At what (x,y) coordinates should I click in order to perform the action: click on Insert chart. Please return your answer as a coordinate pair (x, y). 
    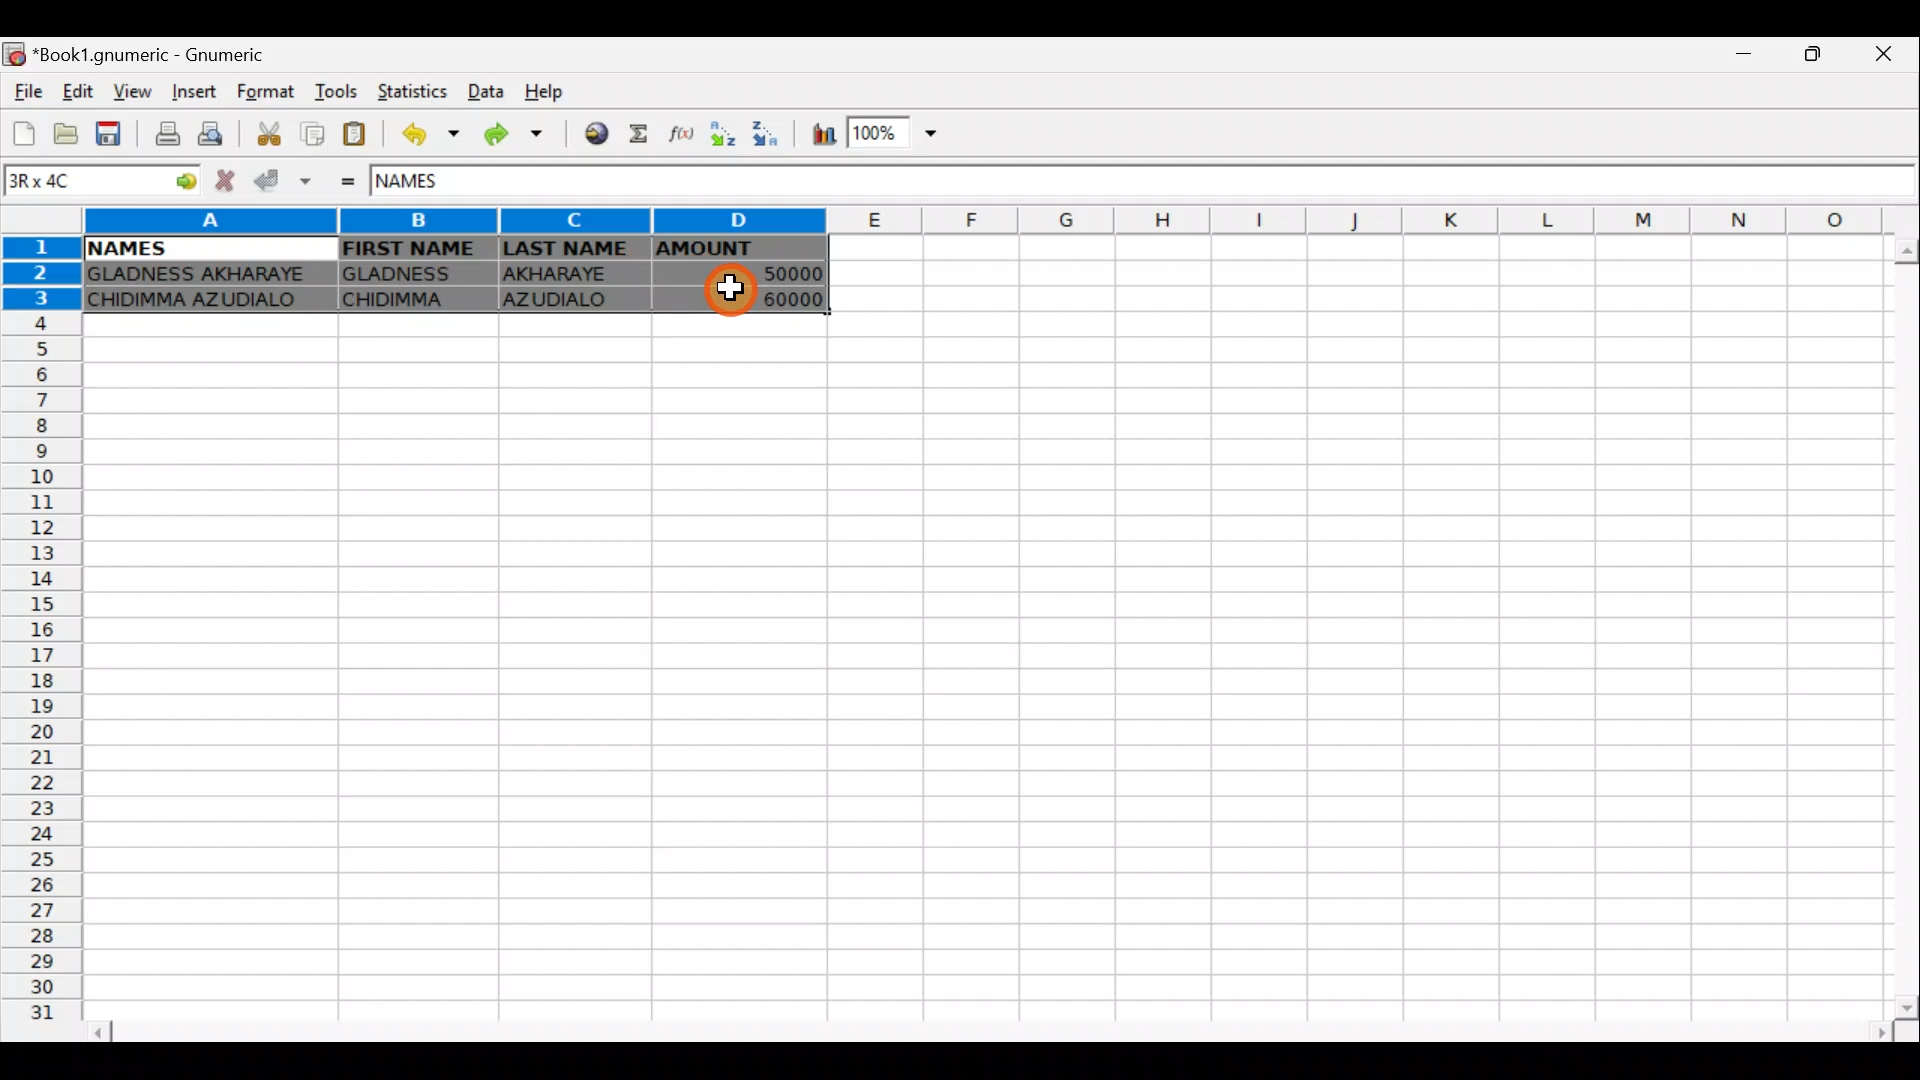
    Looking at the image, I should click on (823, 134).